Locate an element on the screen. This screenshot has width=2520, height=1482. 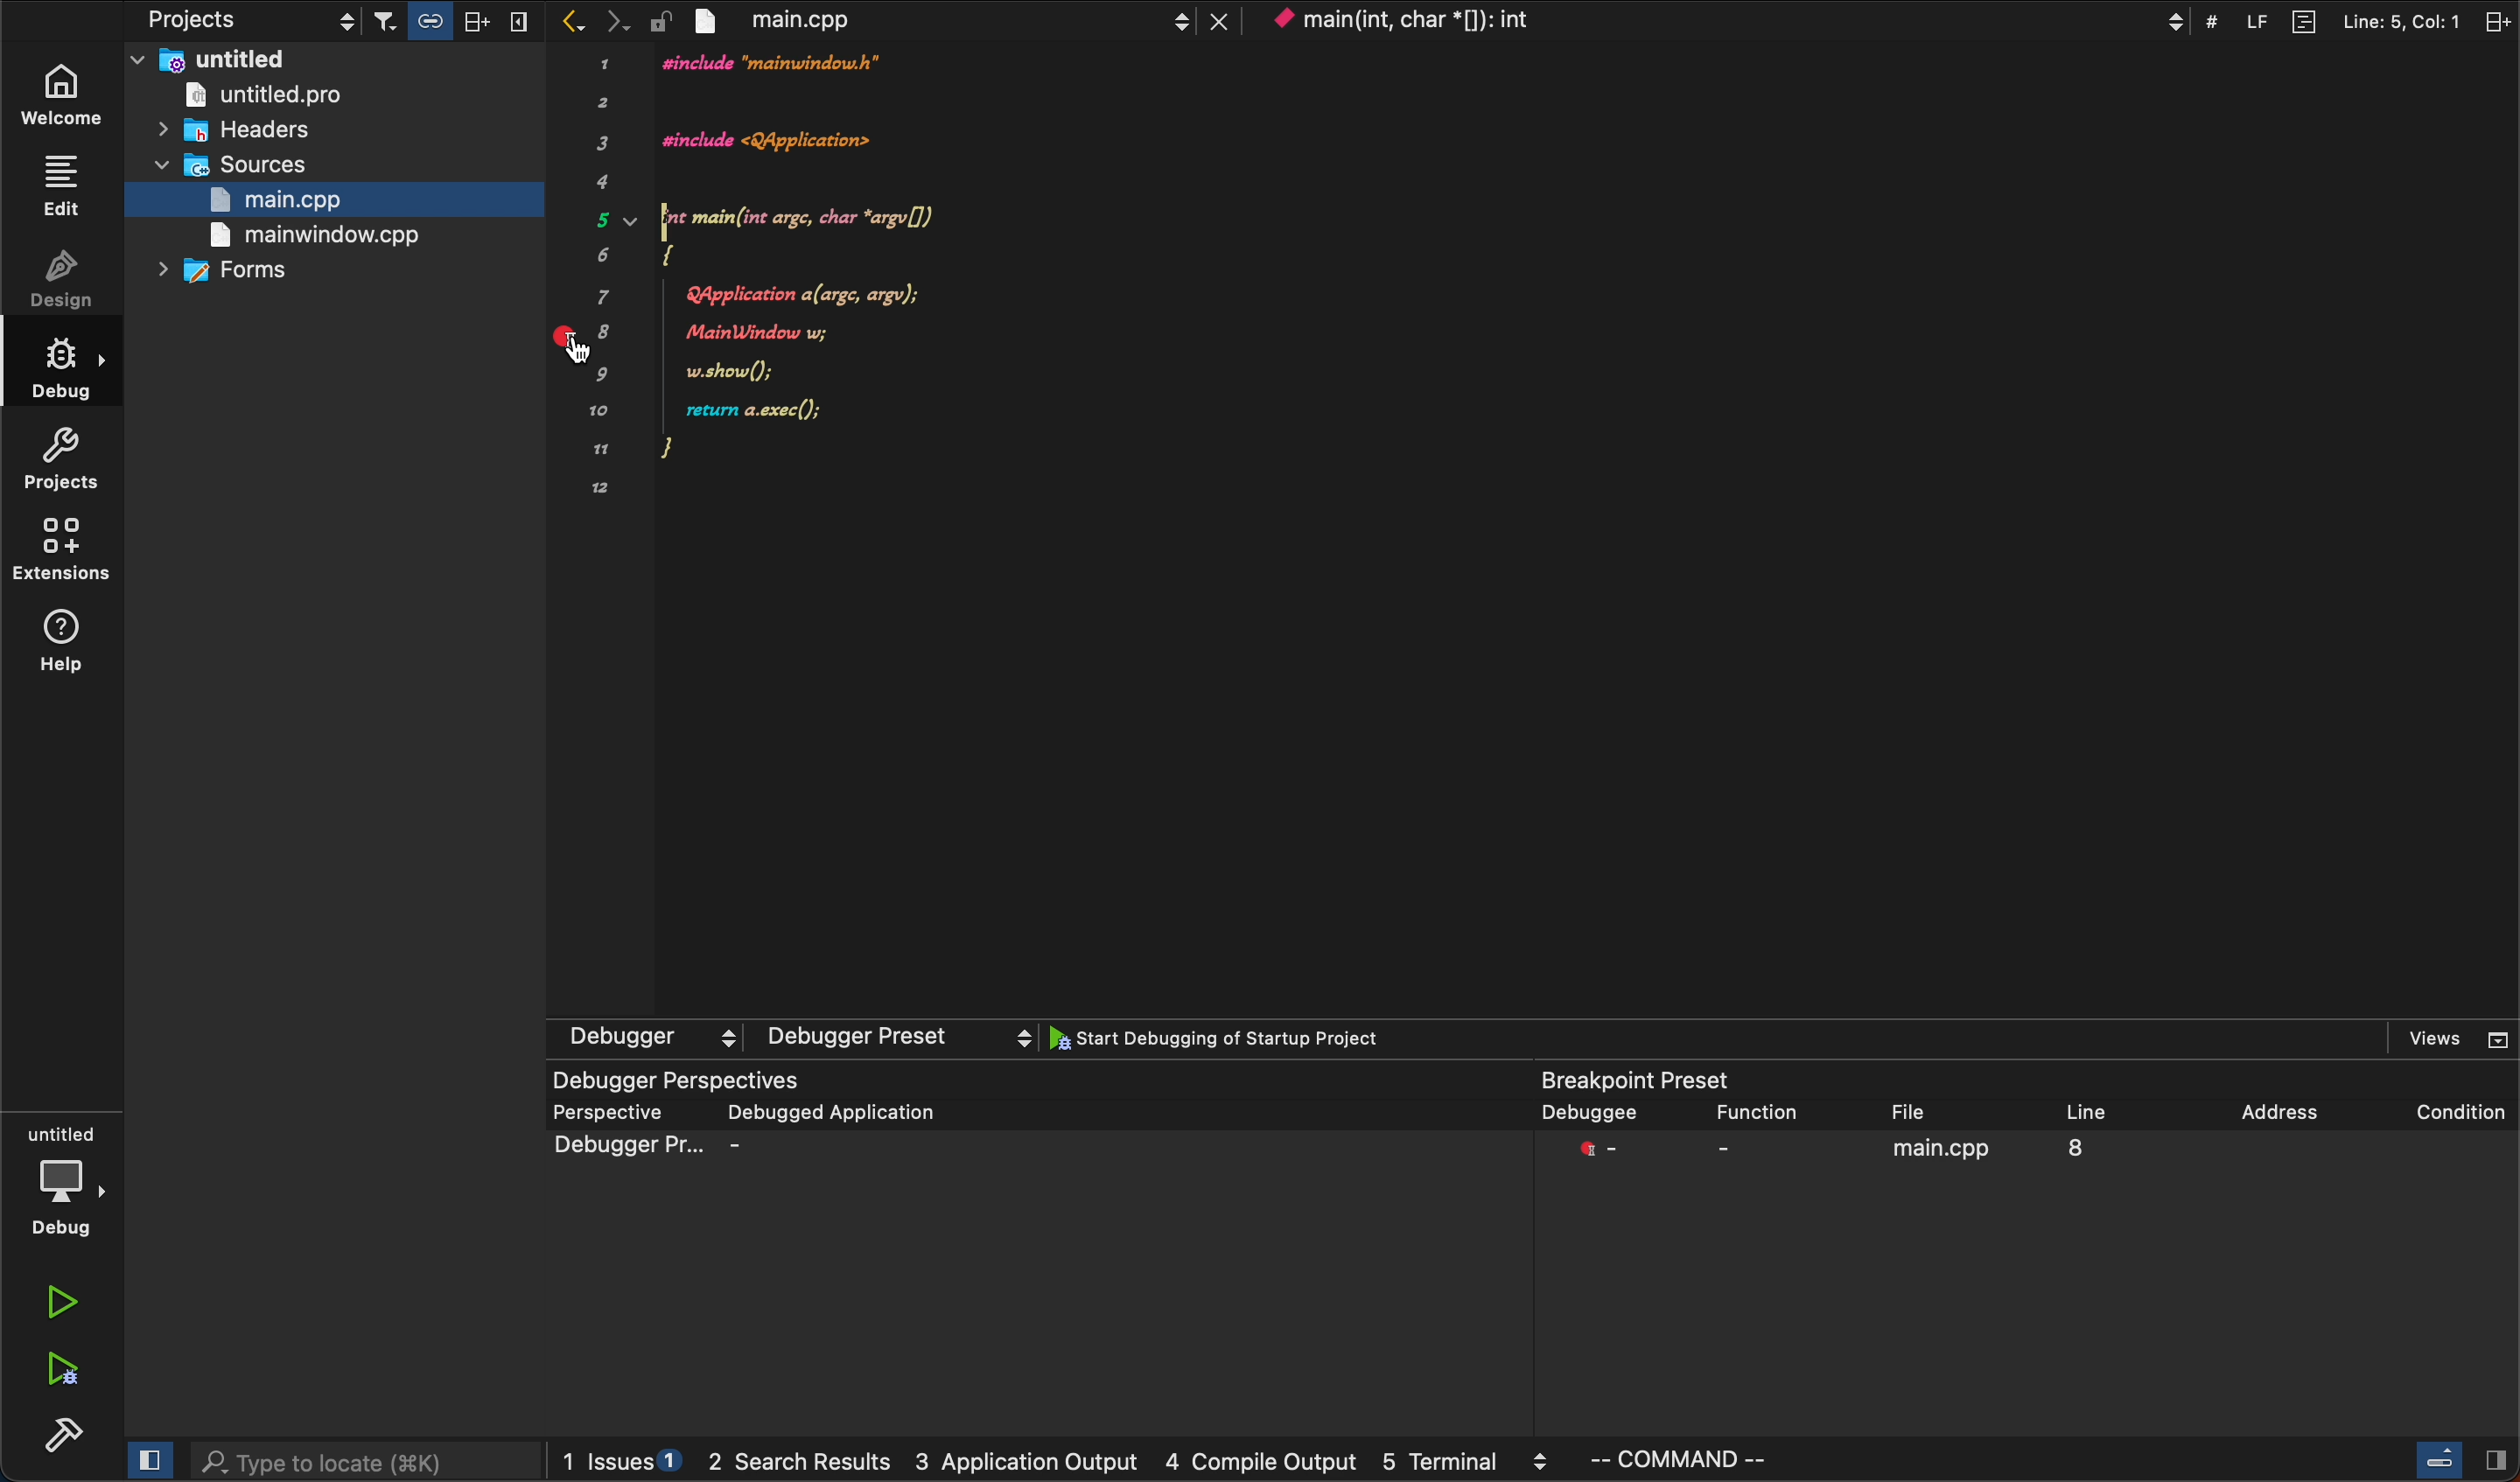
main.cpp is located at coordinates (267, 202).